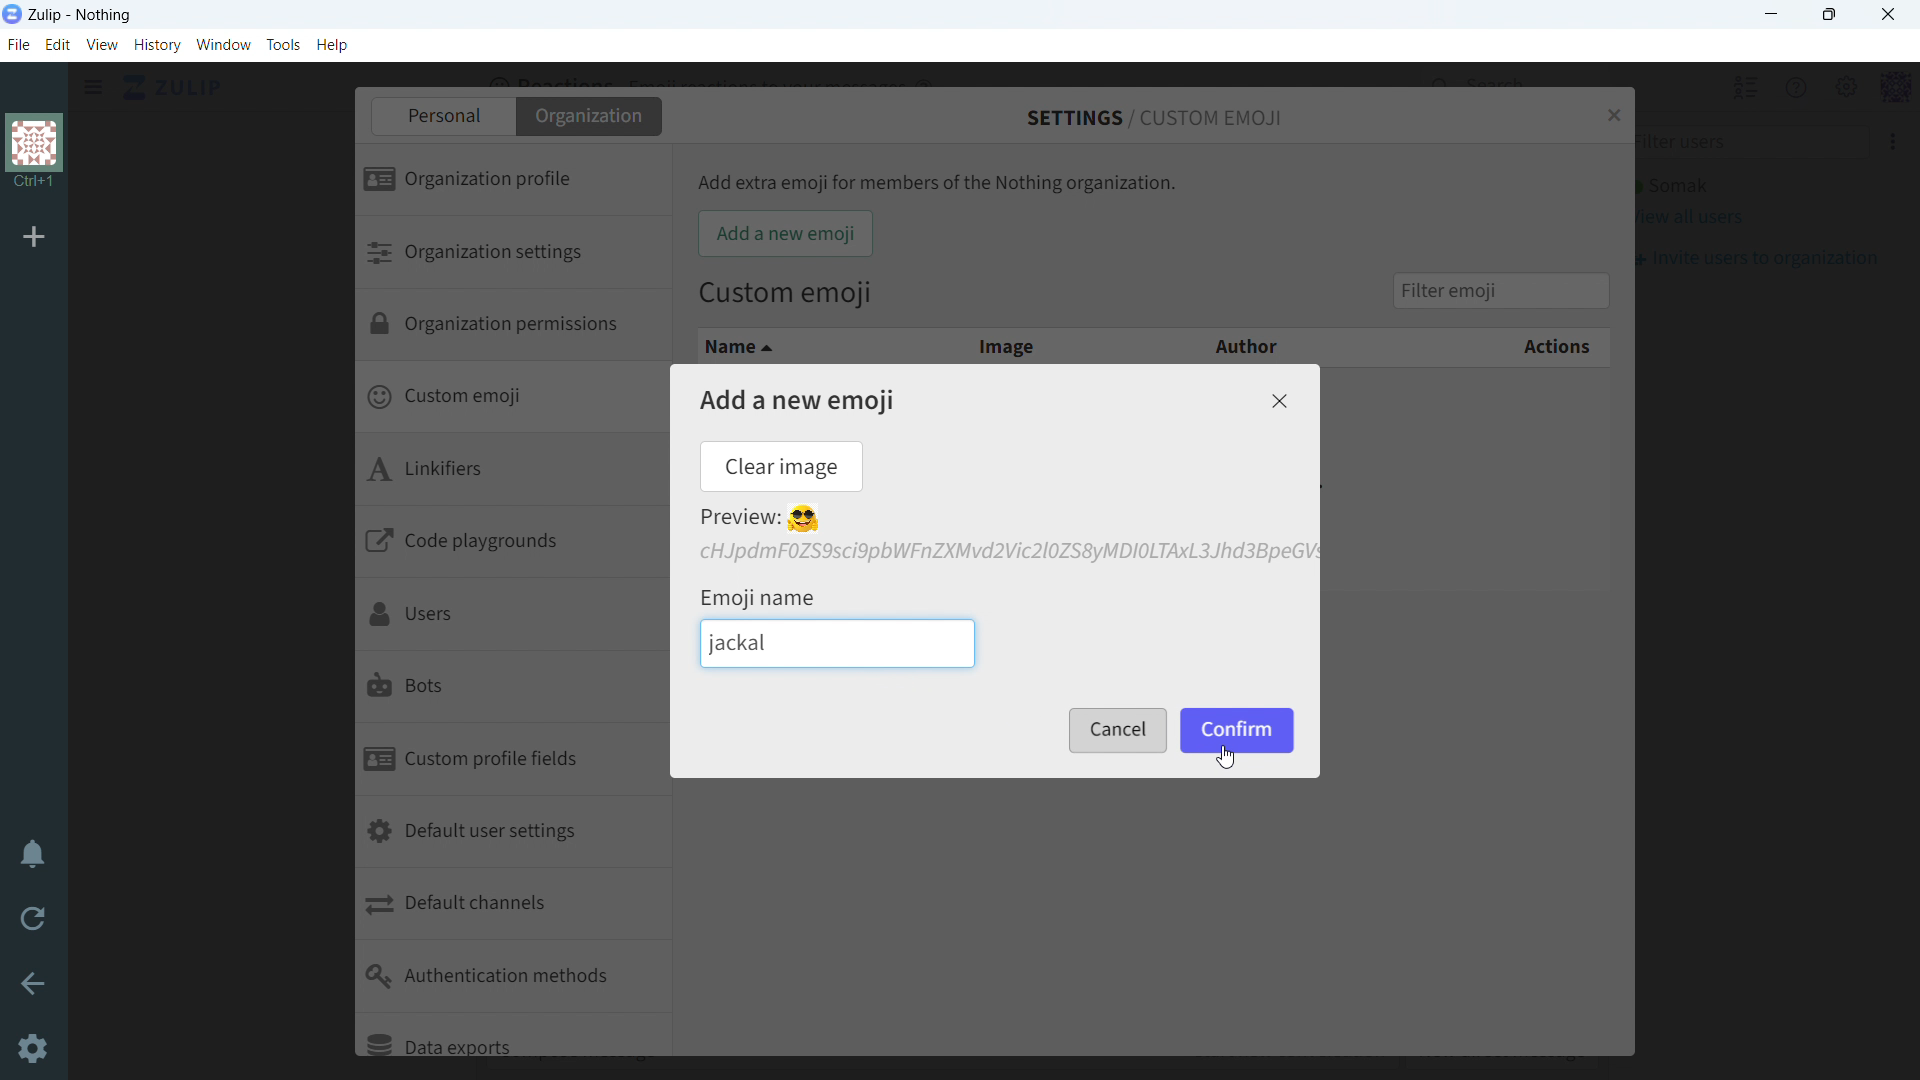  I want to click on settings, so click(30, 1049).